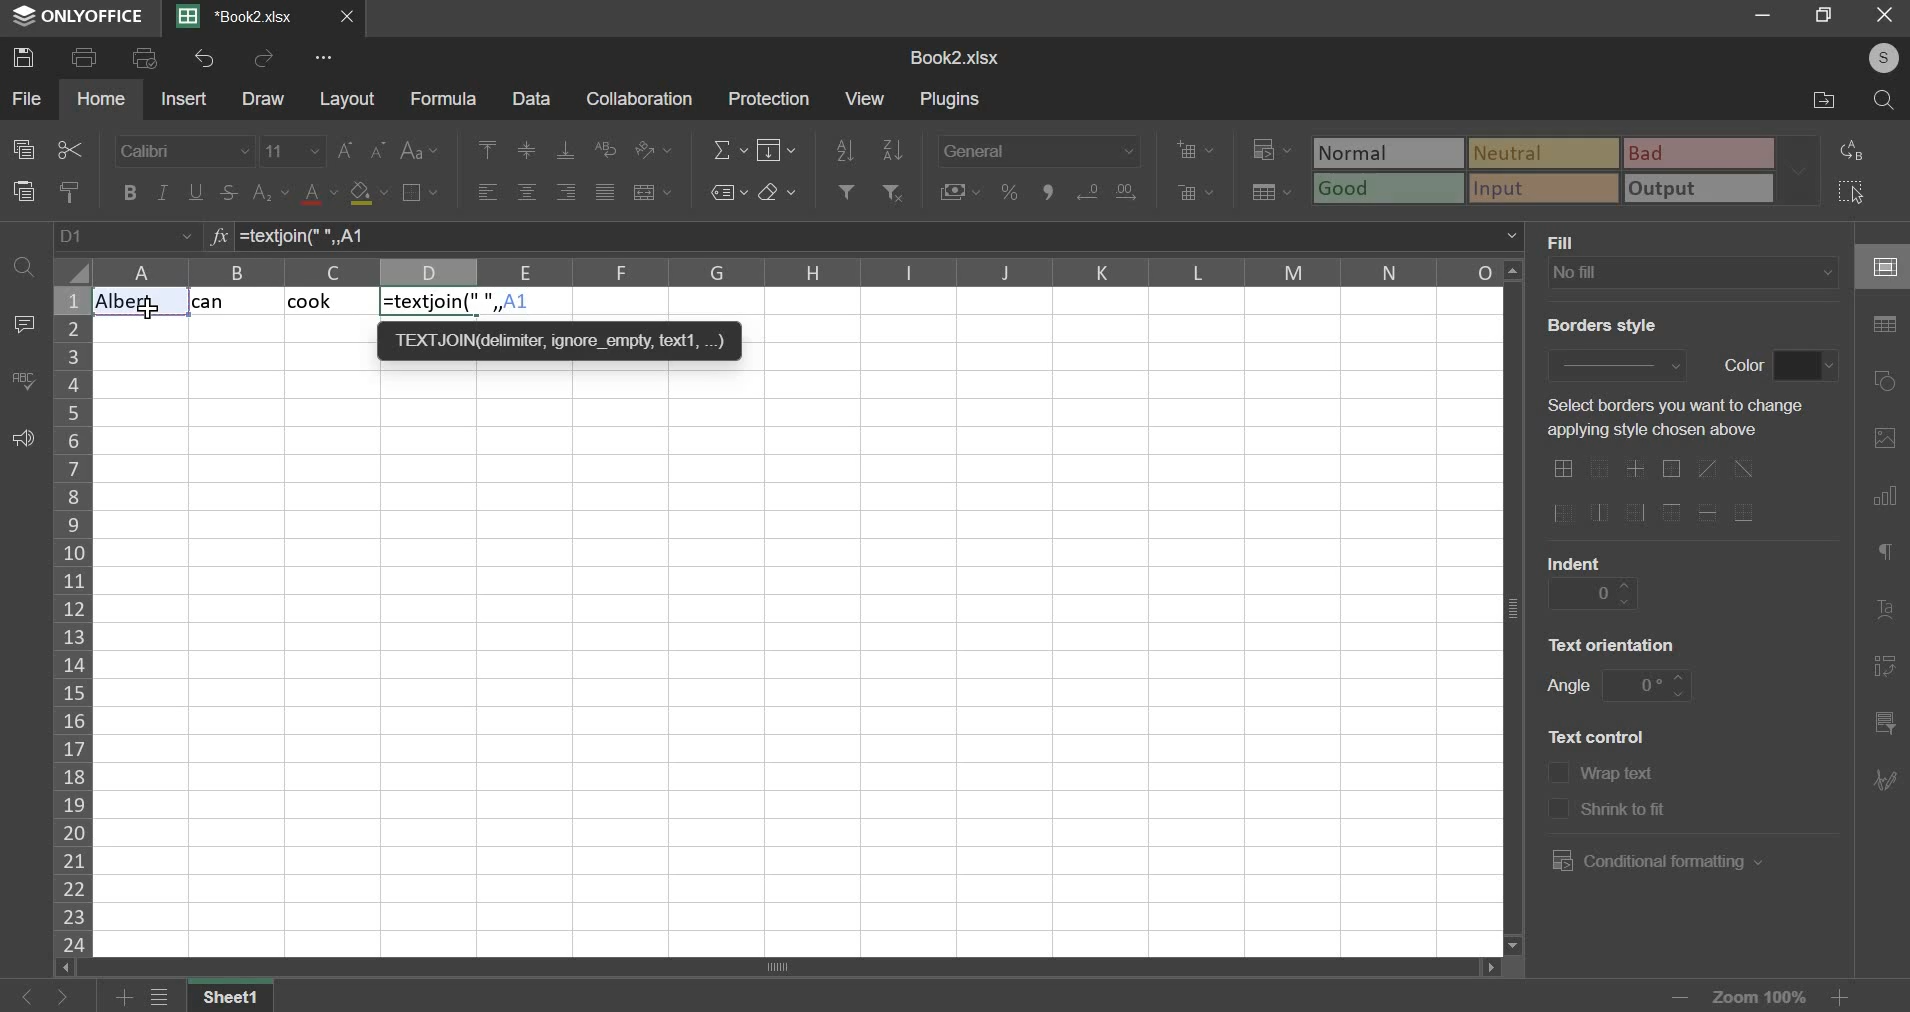  Describe the element at coordinates (68, 150) in the screenshot. I see `cut` at that location.